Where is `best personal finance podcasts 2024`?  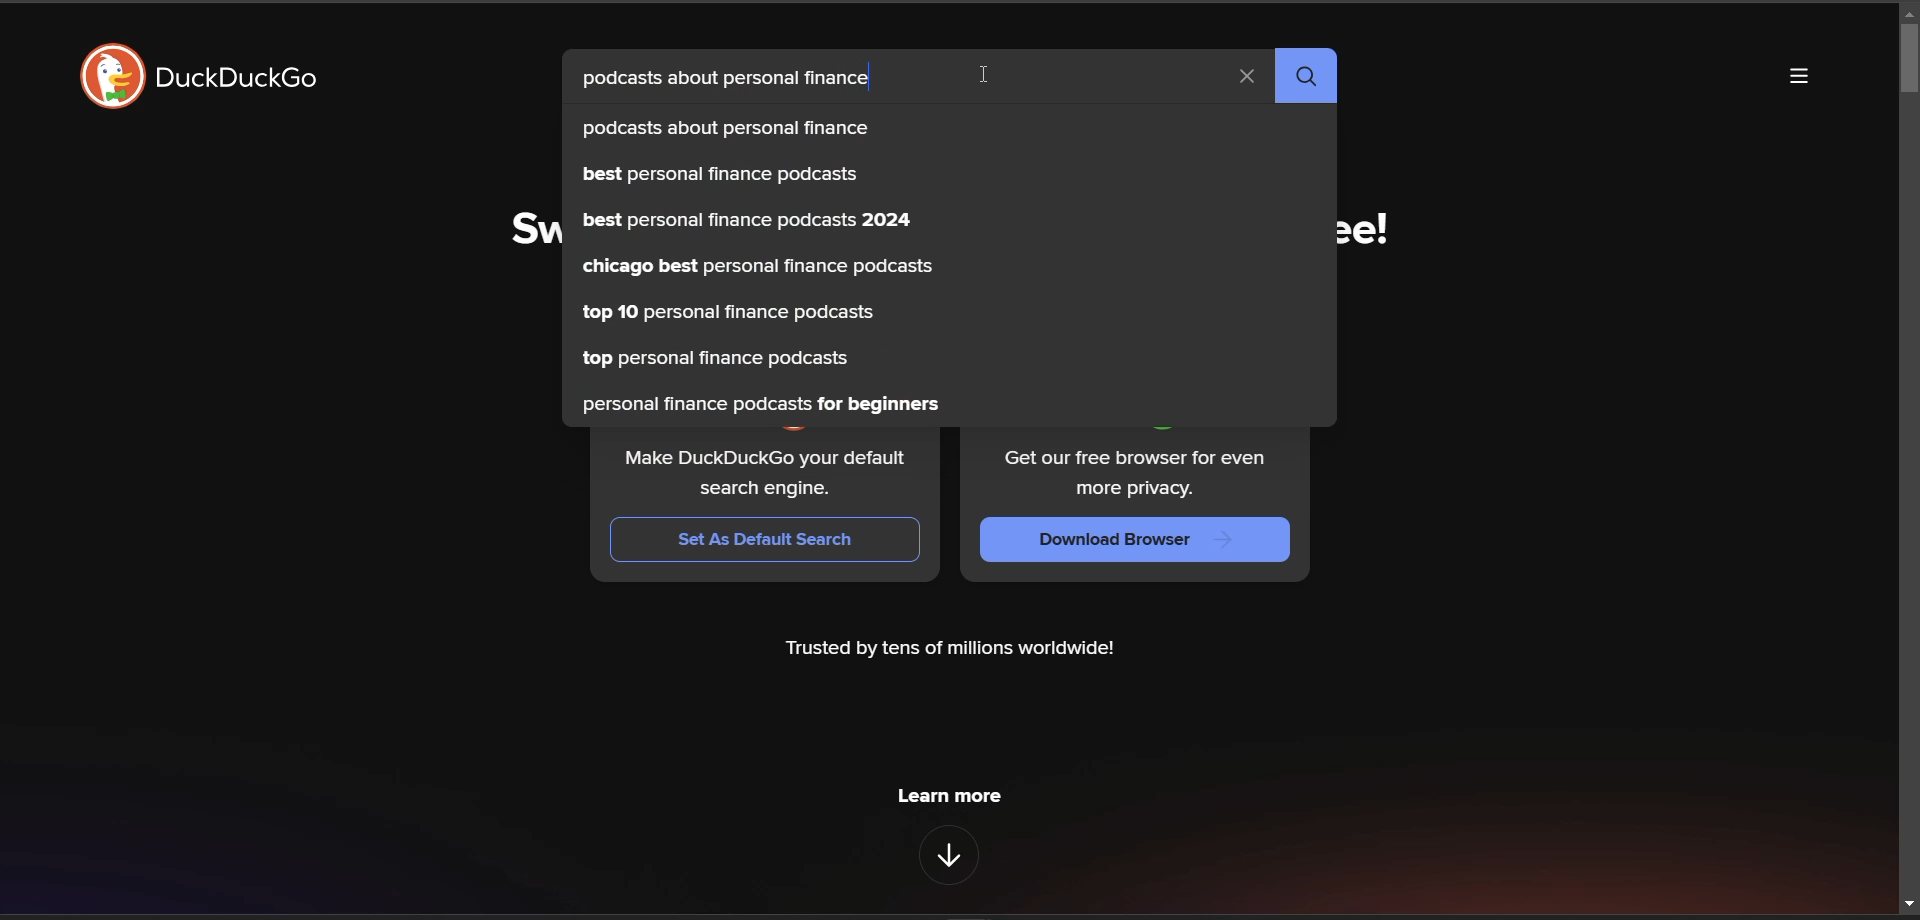 best personal finance podcasts 2024 is located at coordinates (748, 218).